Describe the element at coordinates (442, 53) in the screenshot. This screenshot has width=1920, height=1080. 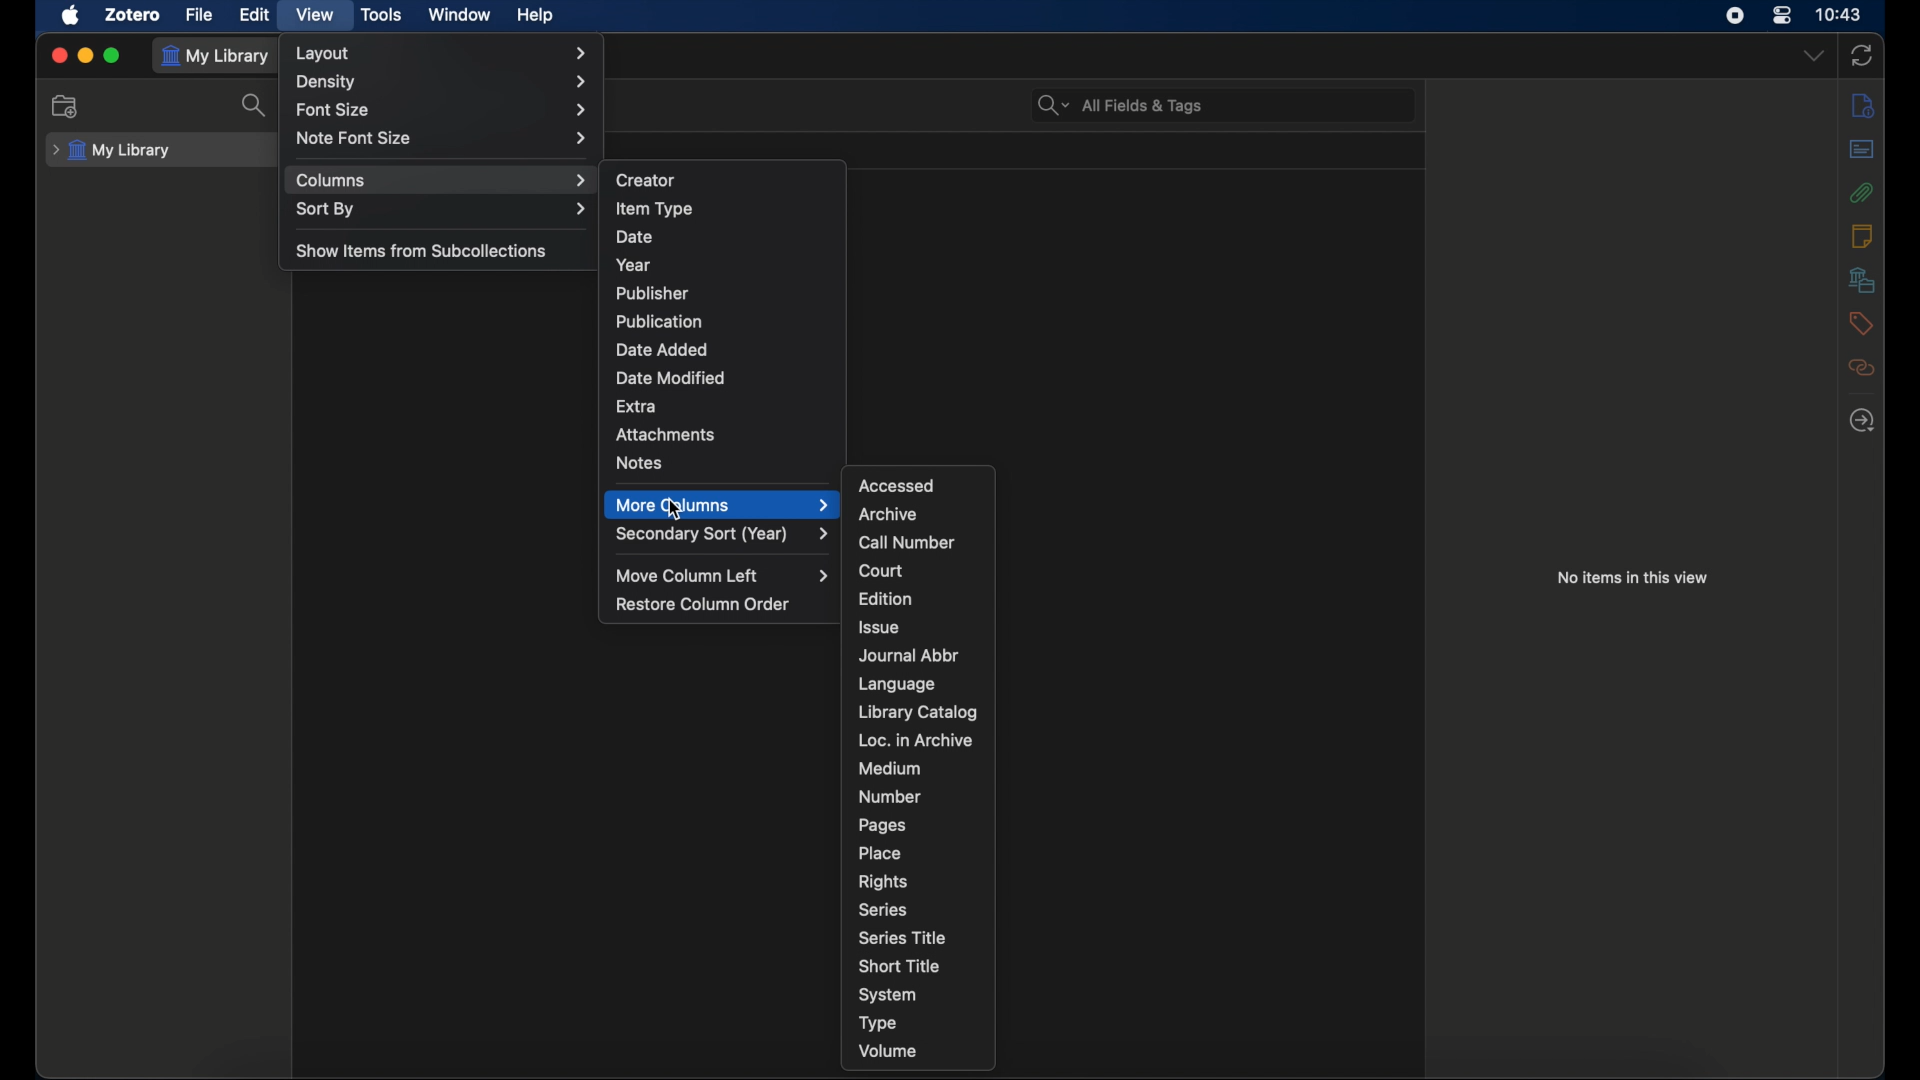
I see `layout` at that location.